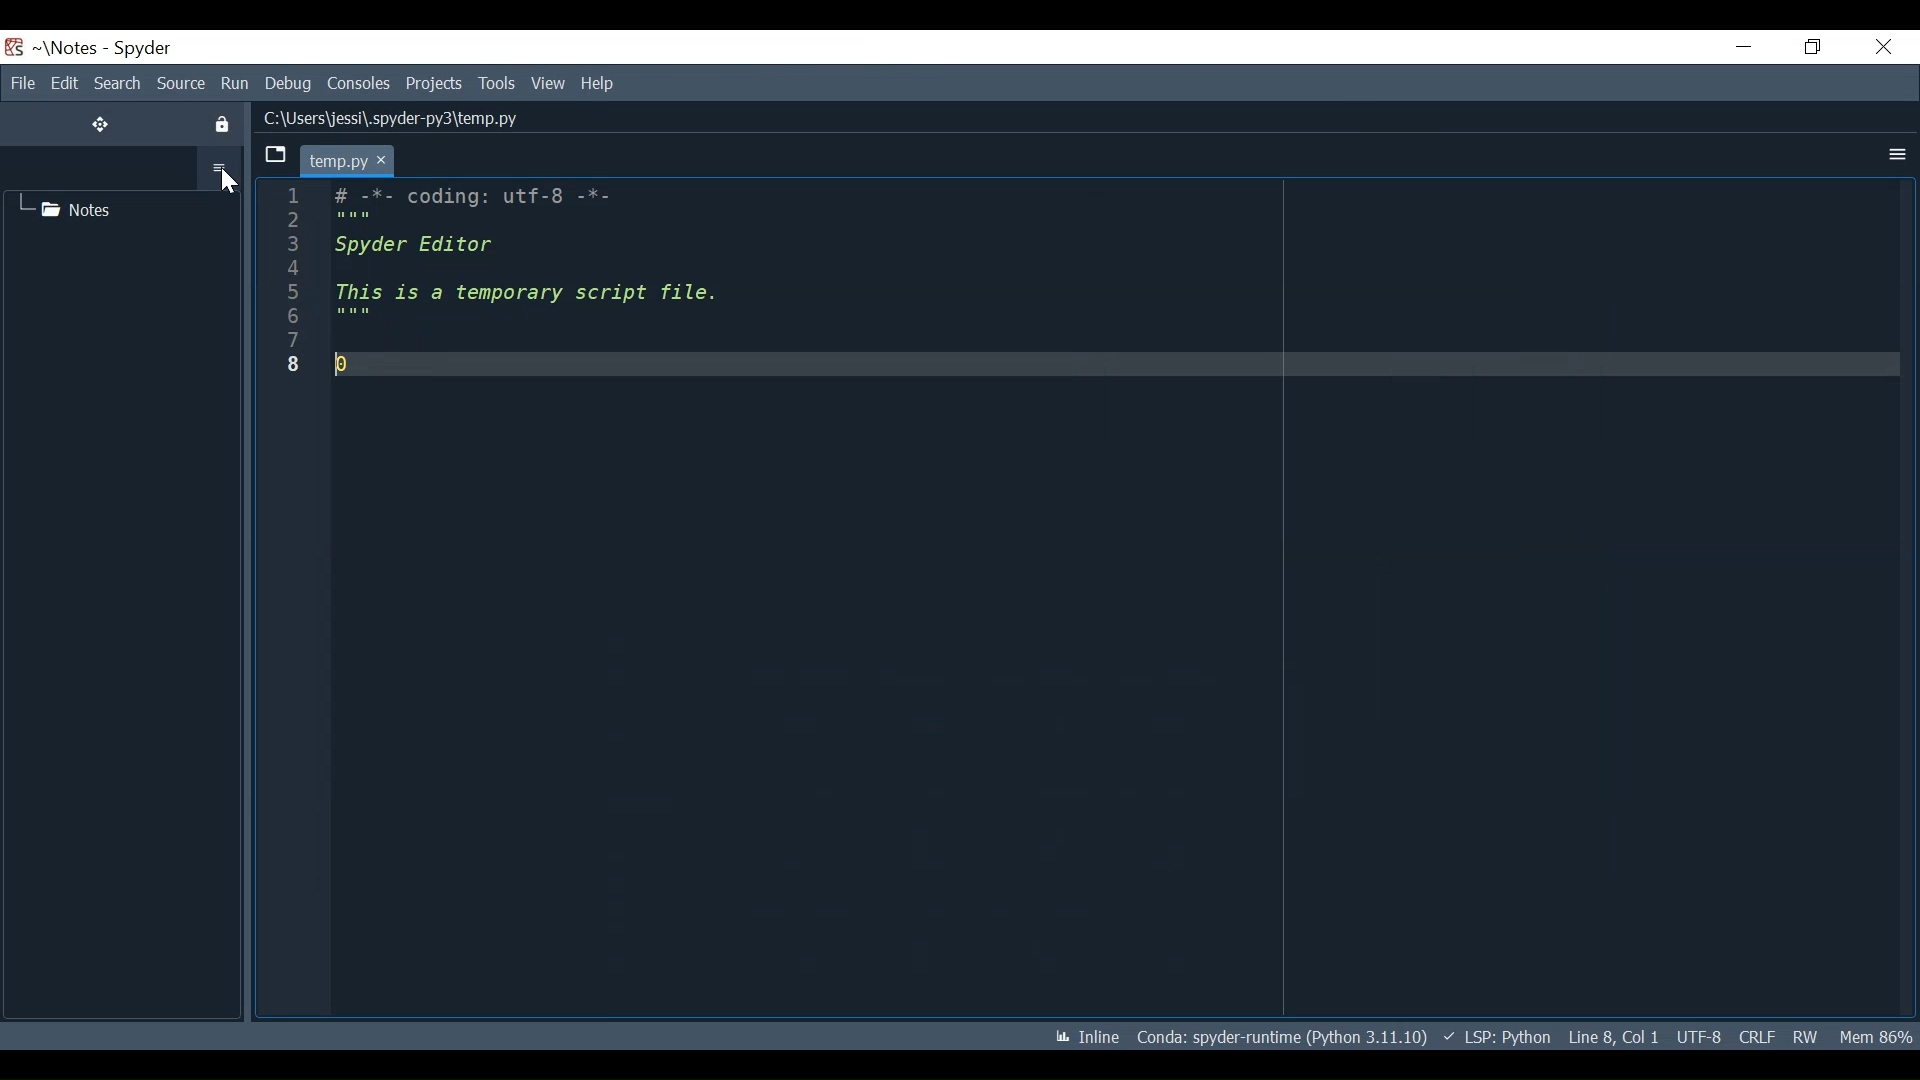 This screenshot has height=1080, width=1920. I want to click on Run, so click(235, 84).